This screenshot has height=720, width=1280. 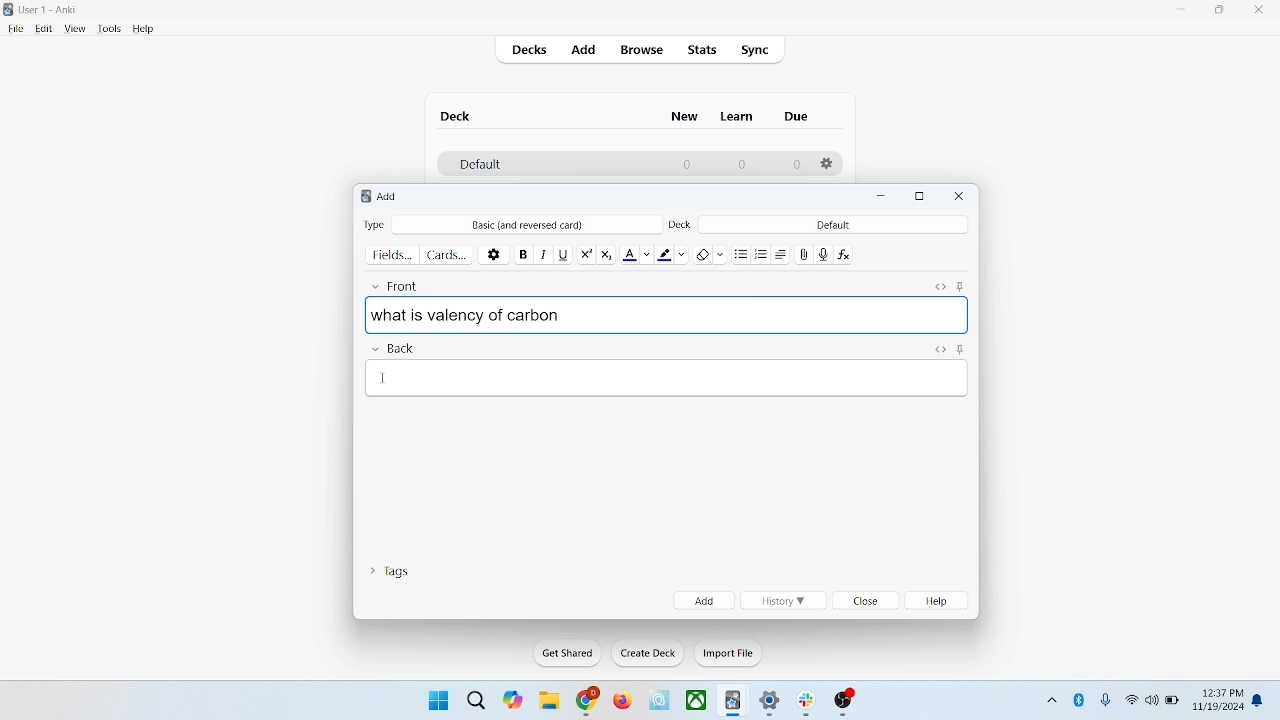 What do you see at coordinates (389, 196) in the screenshot?
I see `add` at bounding box center [389, 196].